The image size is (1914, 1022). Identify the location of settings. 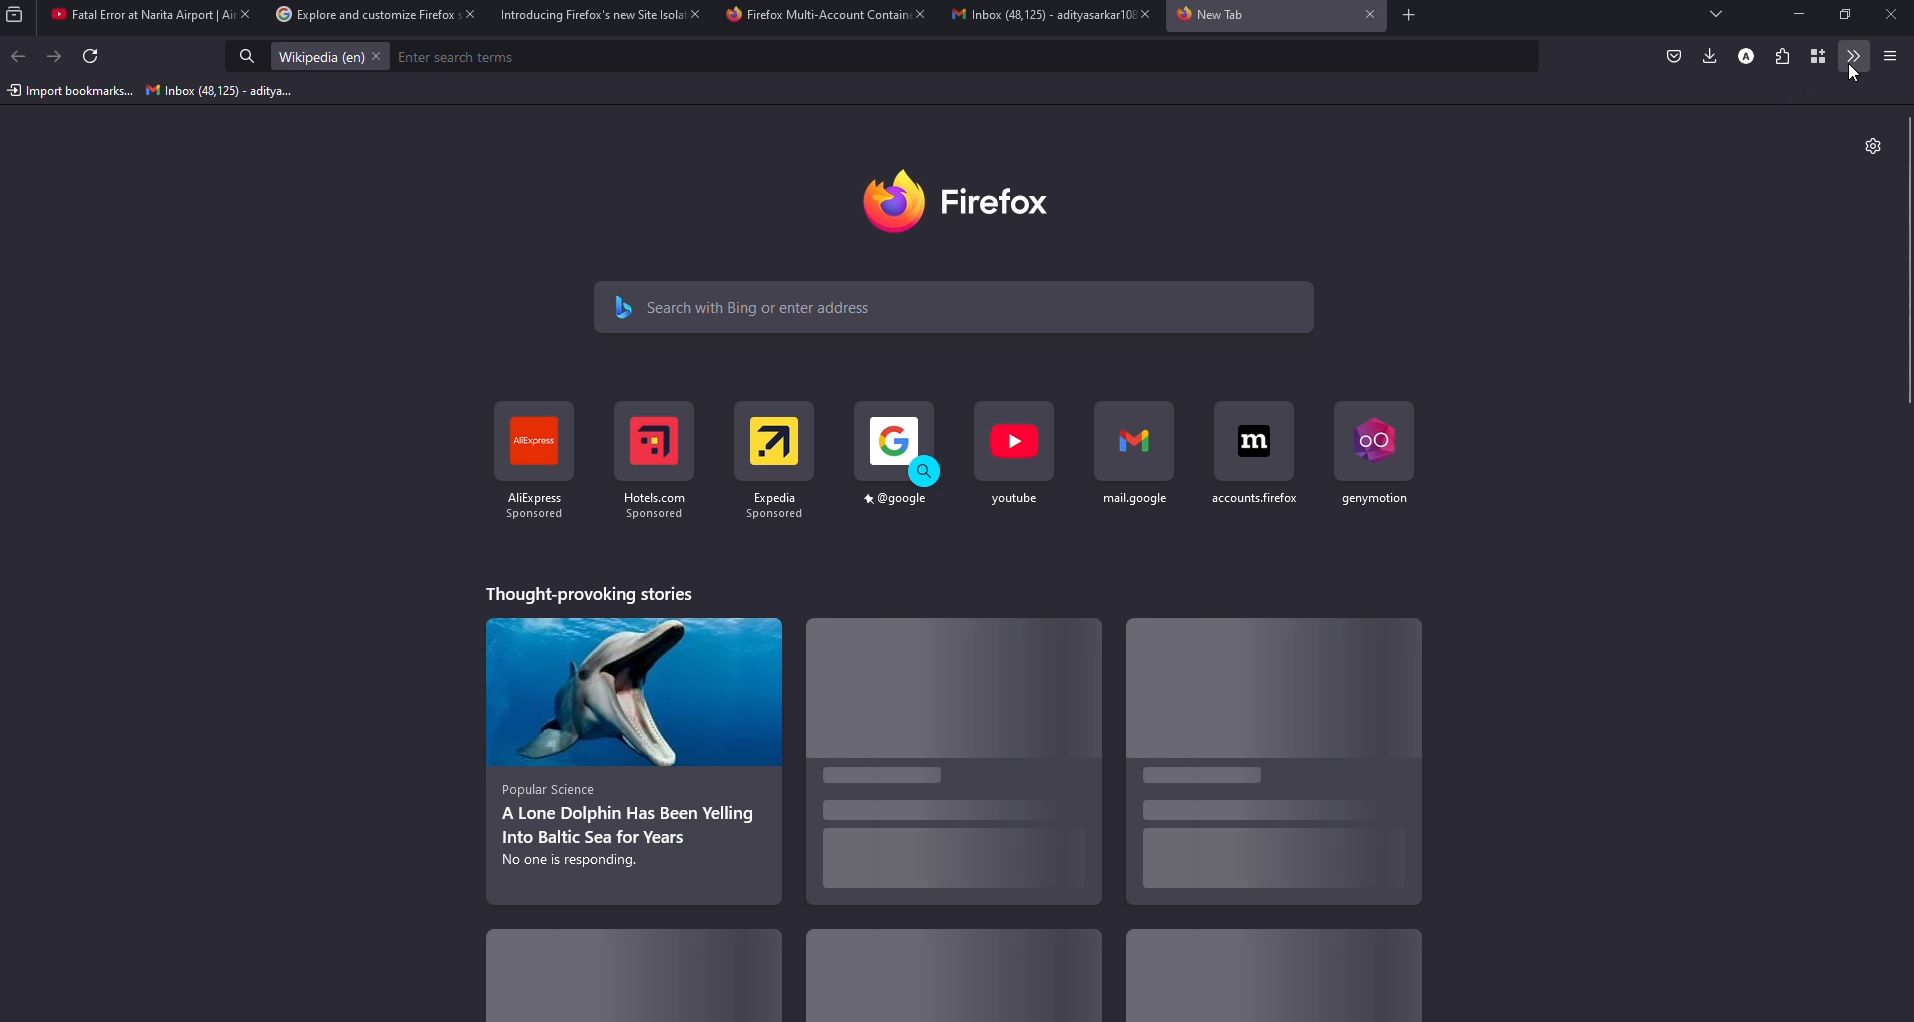
(1871, 143).